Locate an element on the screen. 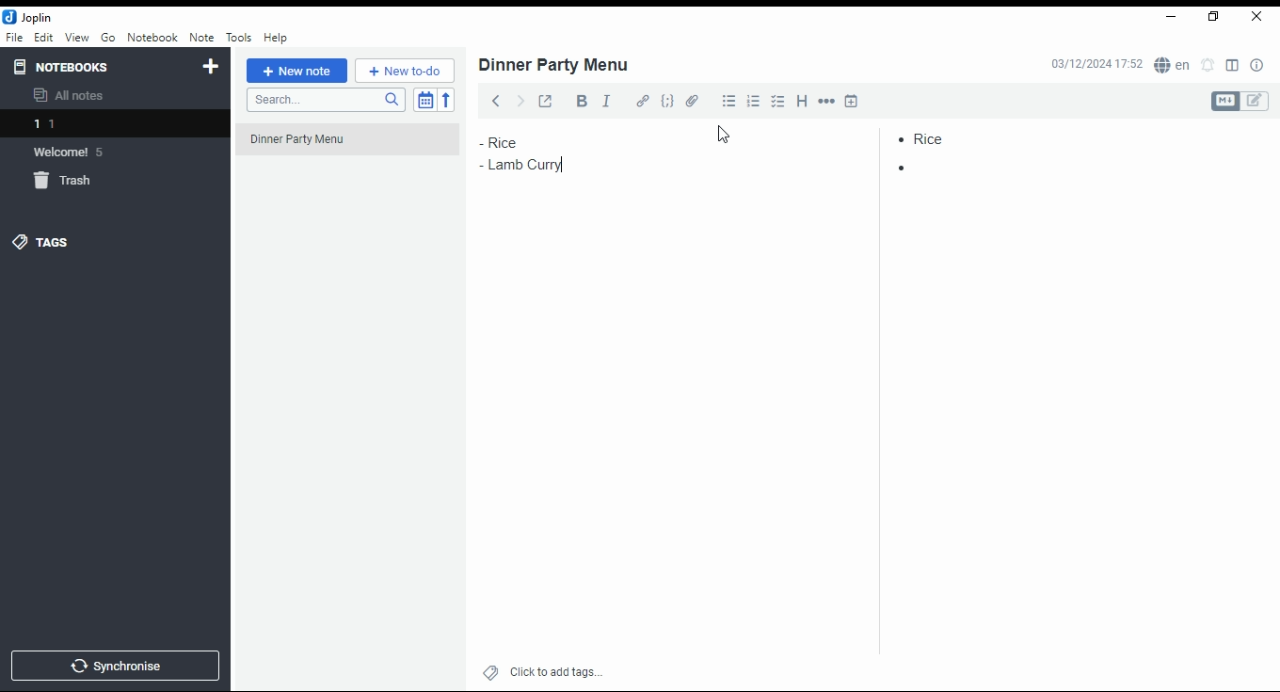 The height and width of the screenshot is (692, 1280). dinner party menu is located at coordinates (353, 146).